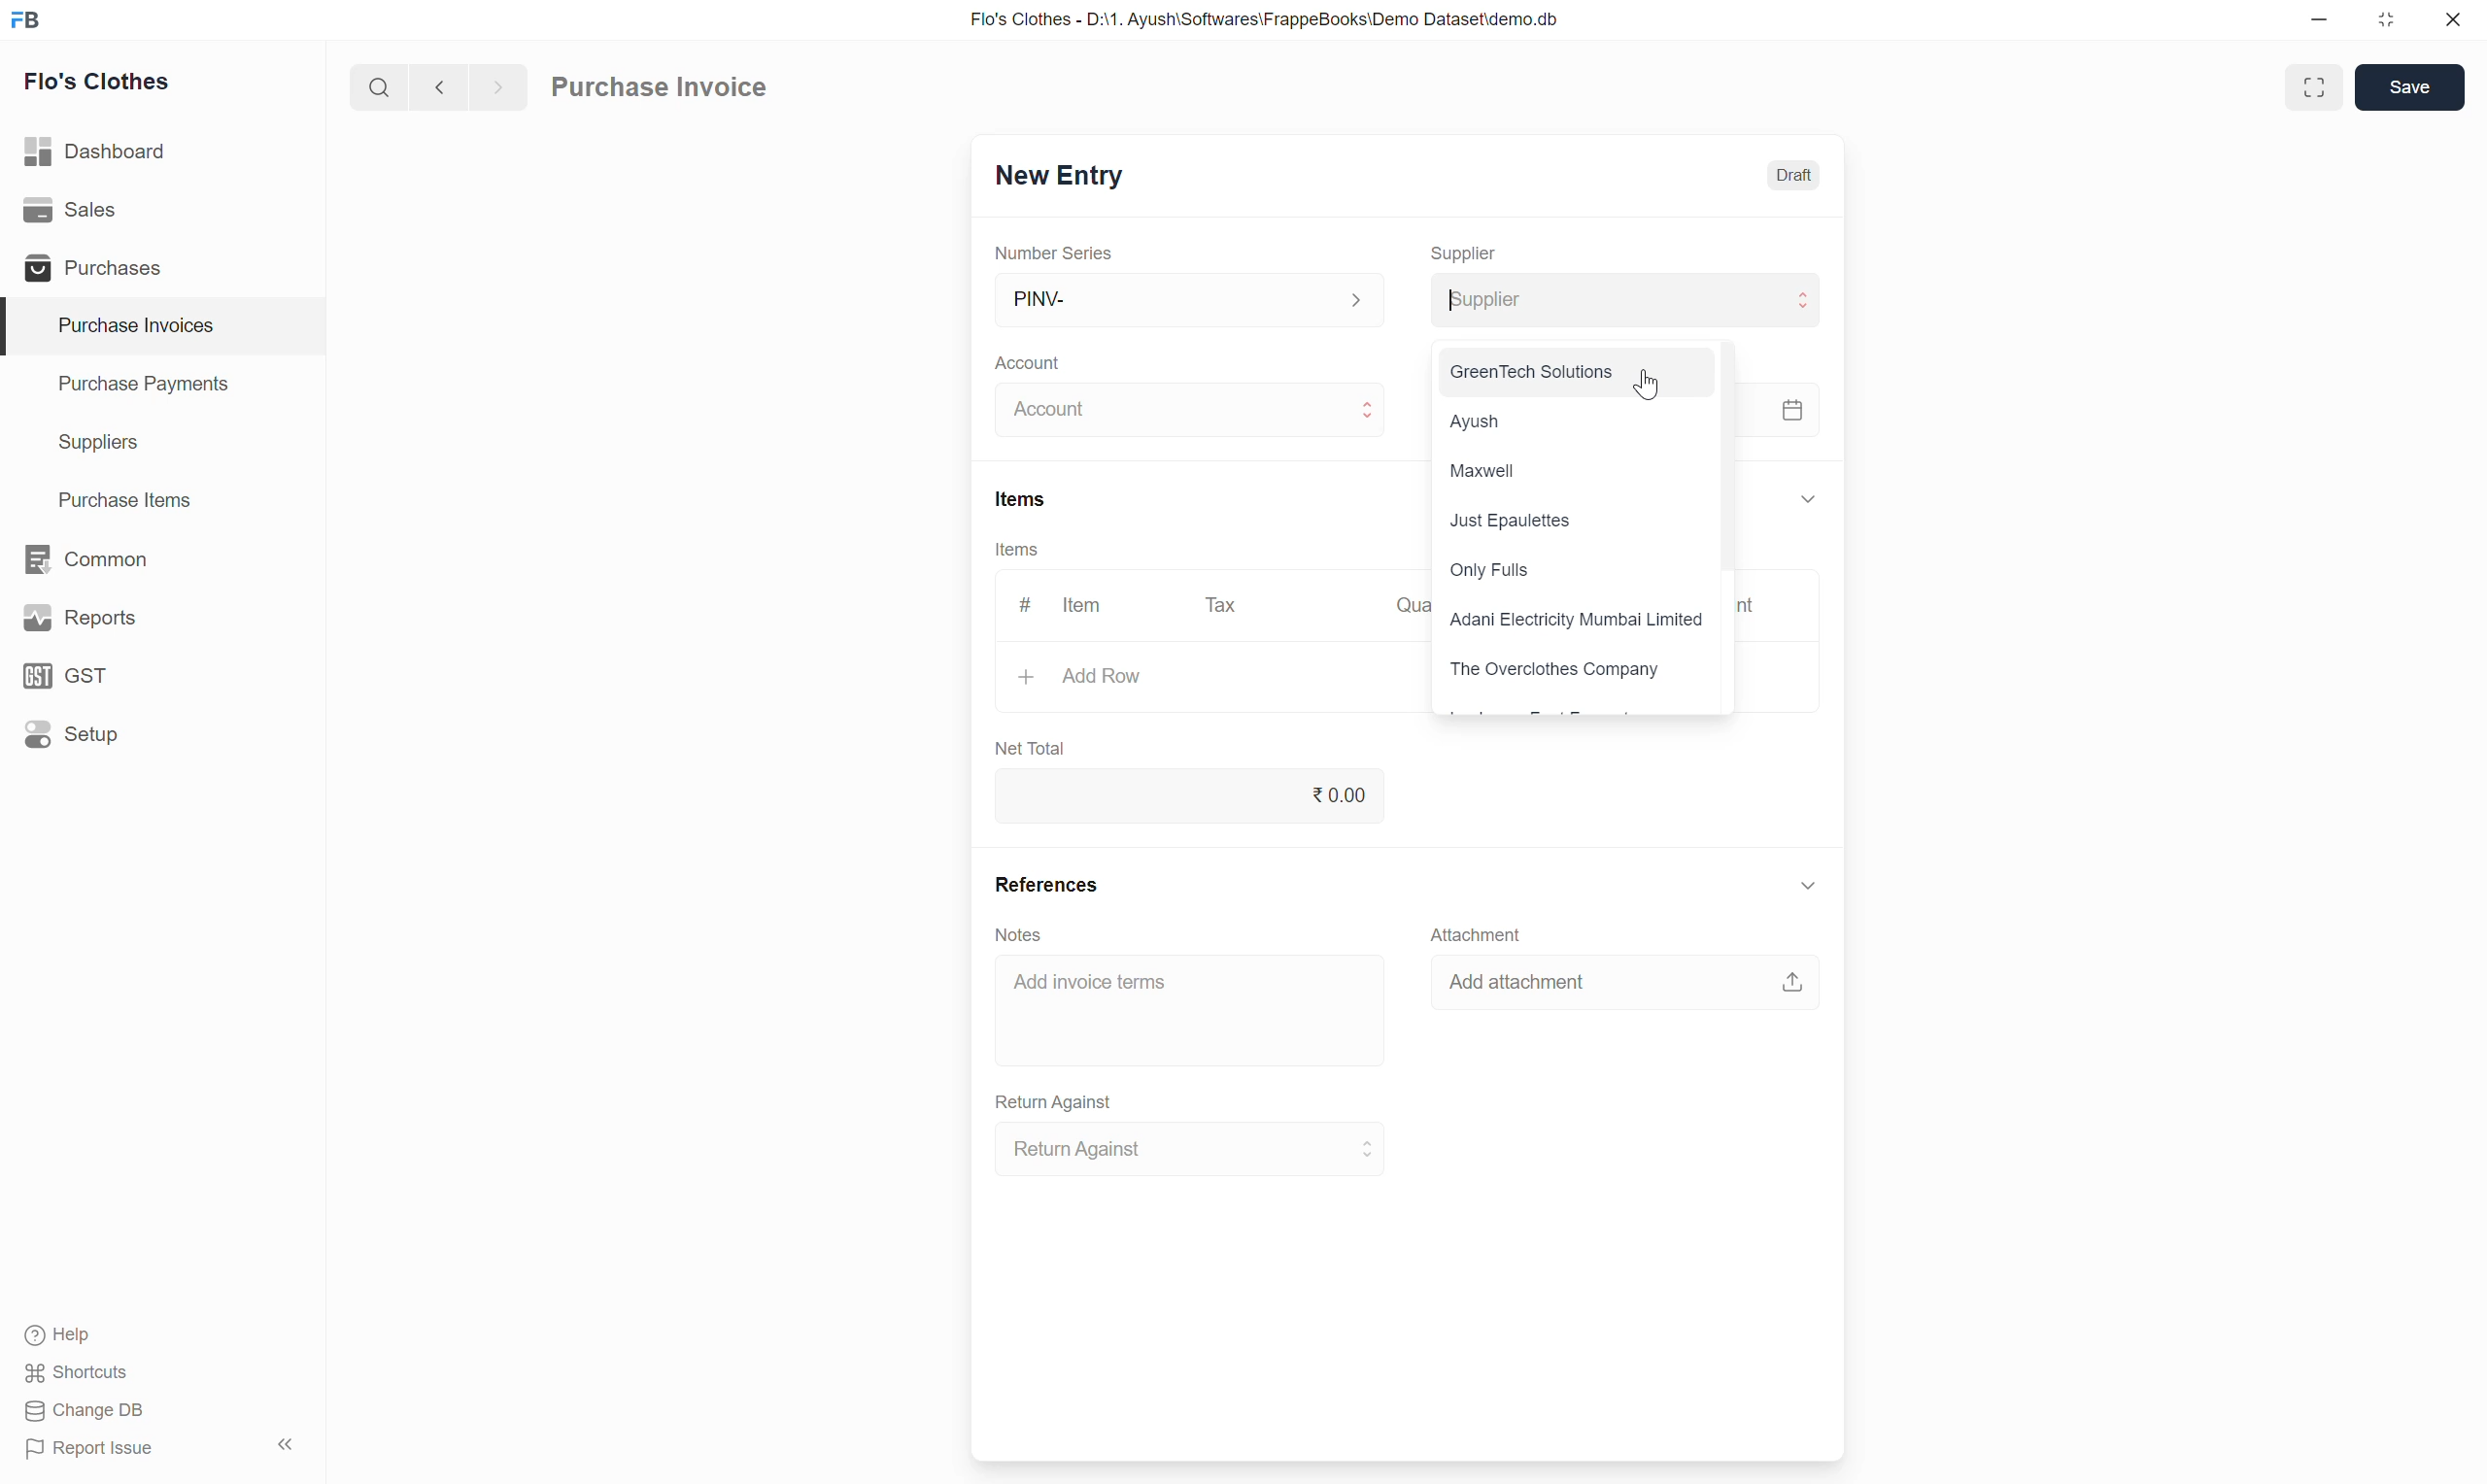  I want to click on Add Row, so click(1208, 677).